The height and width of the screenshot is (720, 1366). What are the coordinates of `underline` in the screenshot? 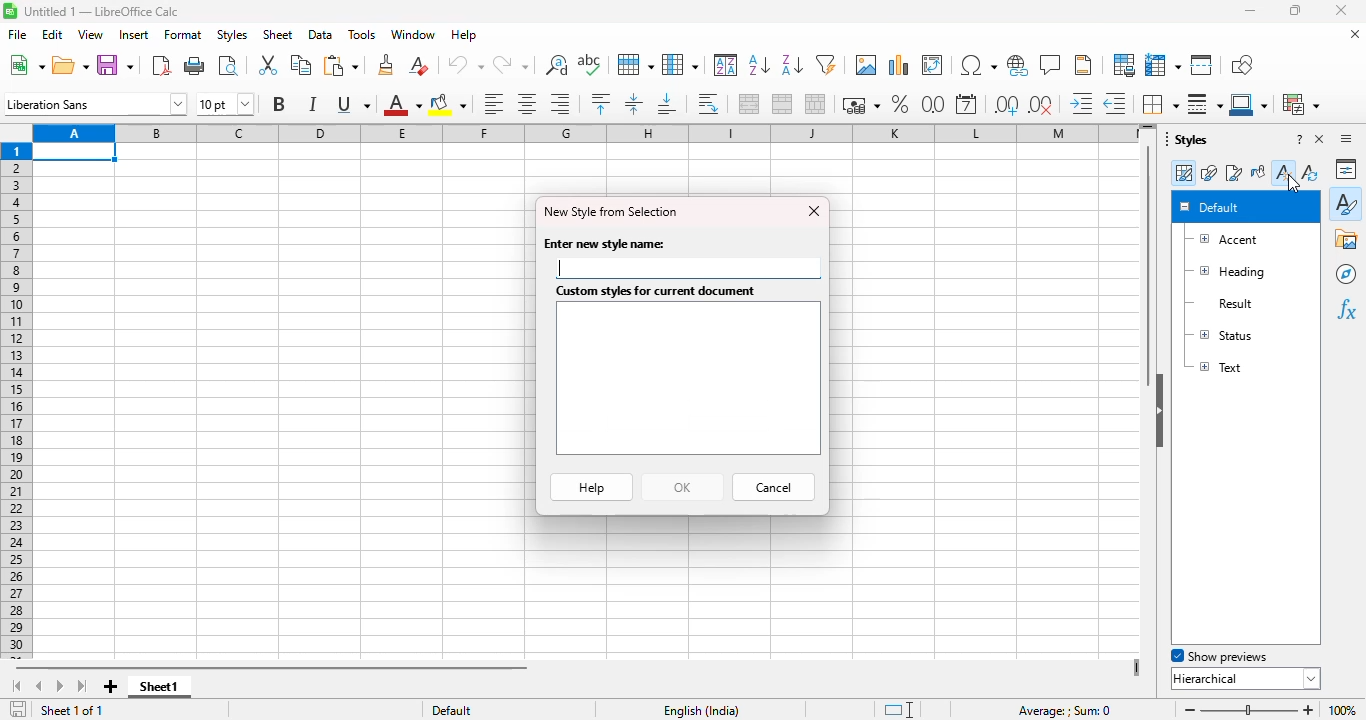 It's located at (353, 105).